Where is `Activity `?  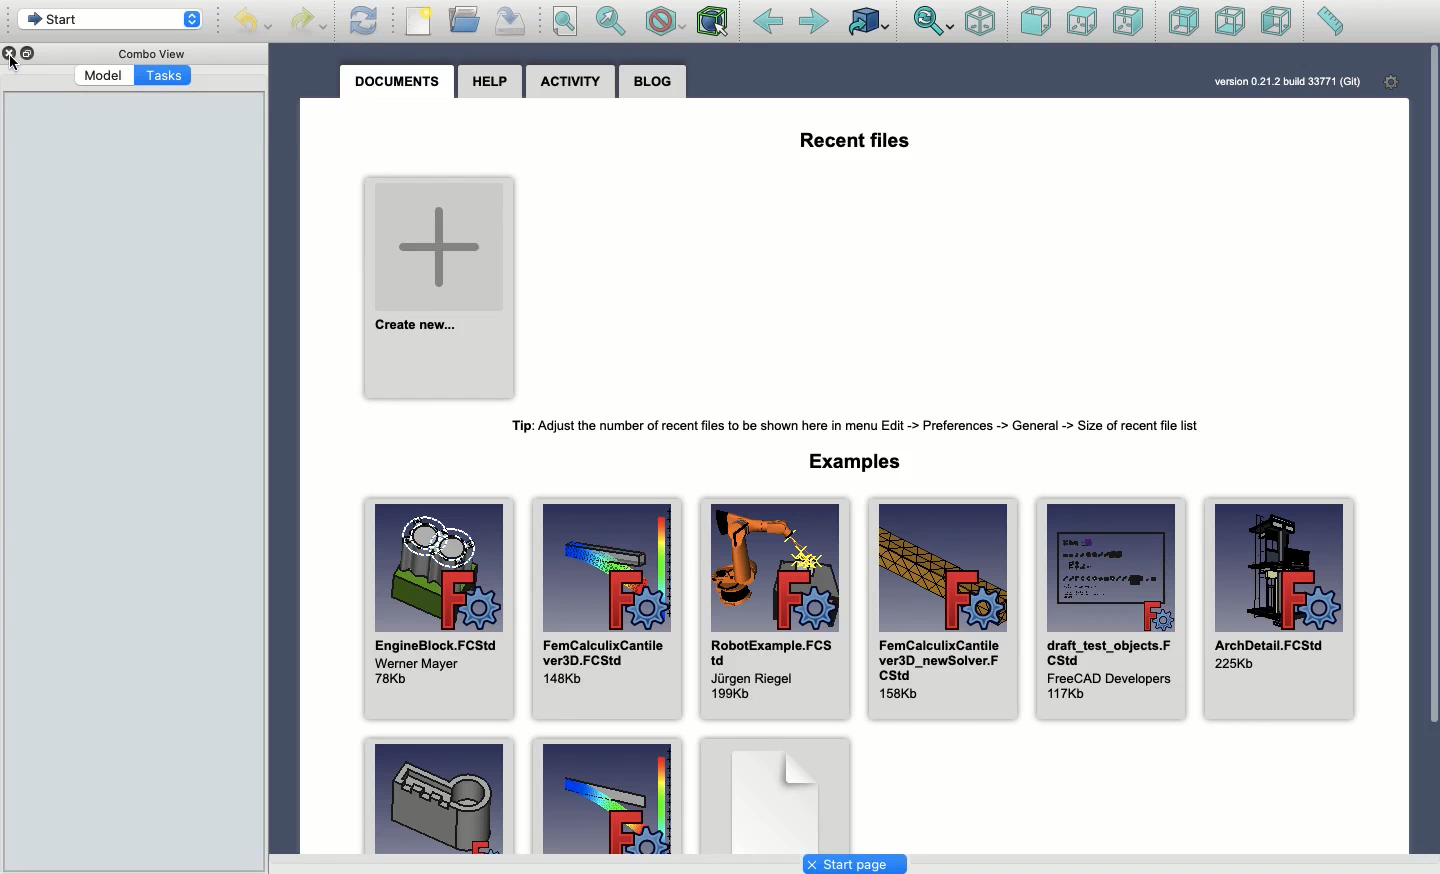
Activity  is located at coordinates (573, 82).